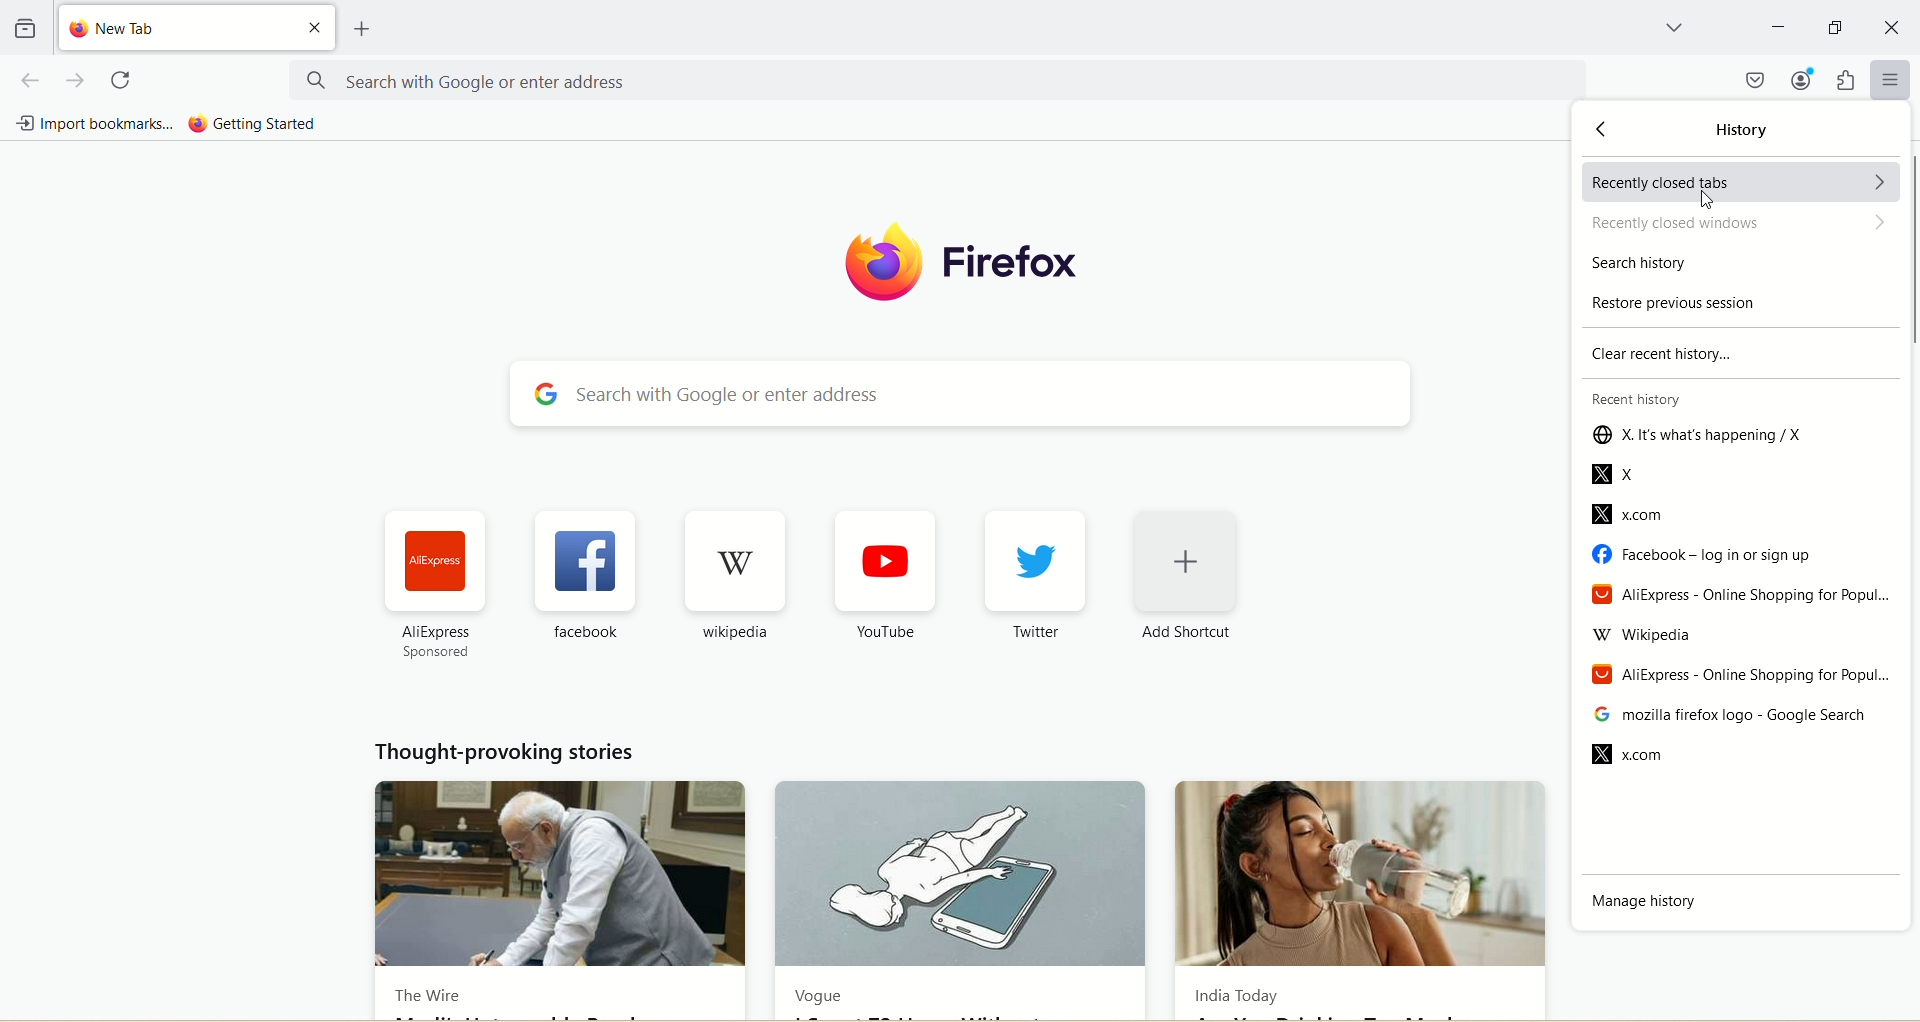 This screenshot has height=1022, width=1920. Describe the element at coordinates (1234, 996) in the screenshot. I see `India Today` at that location.